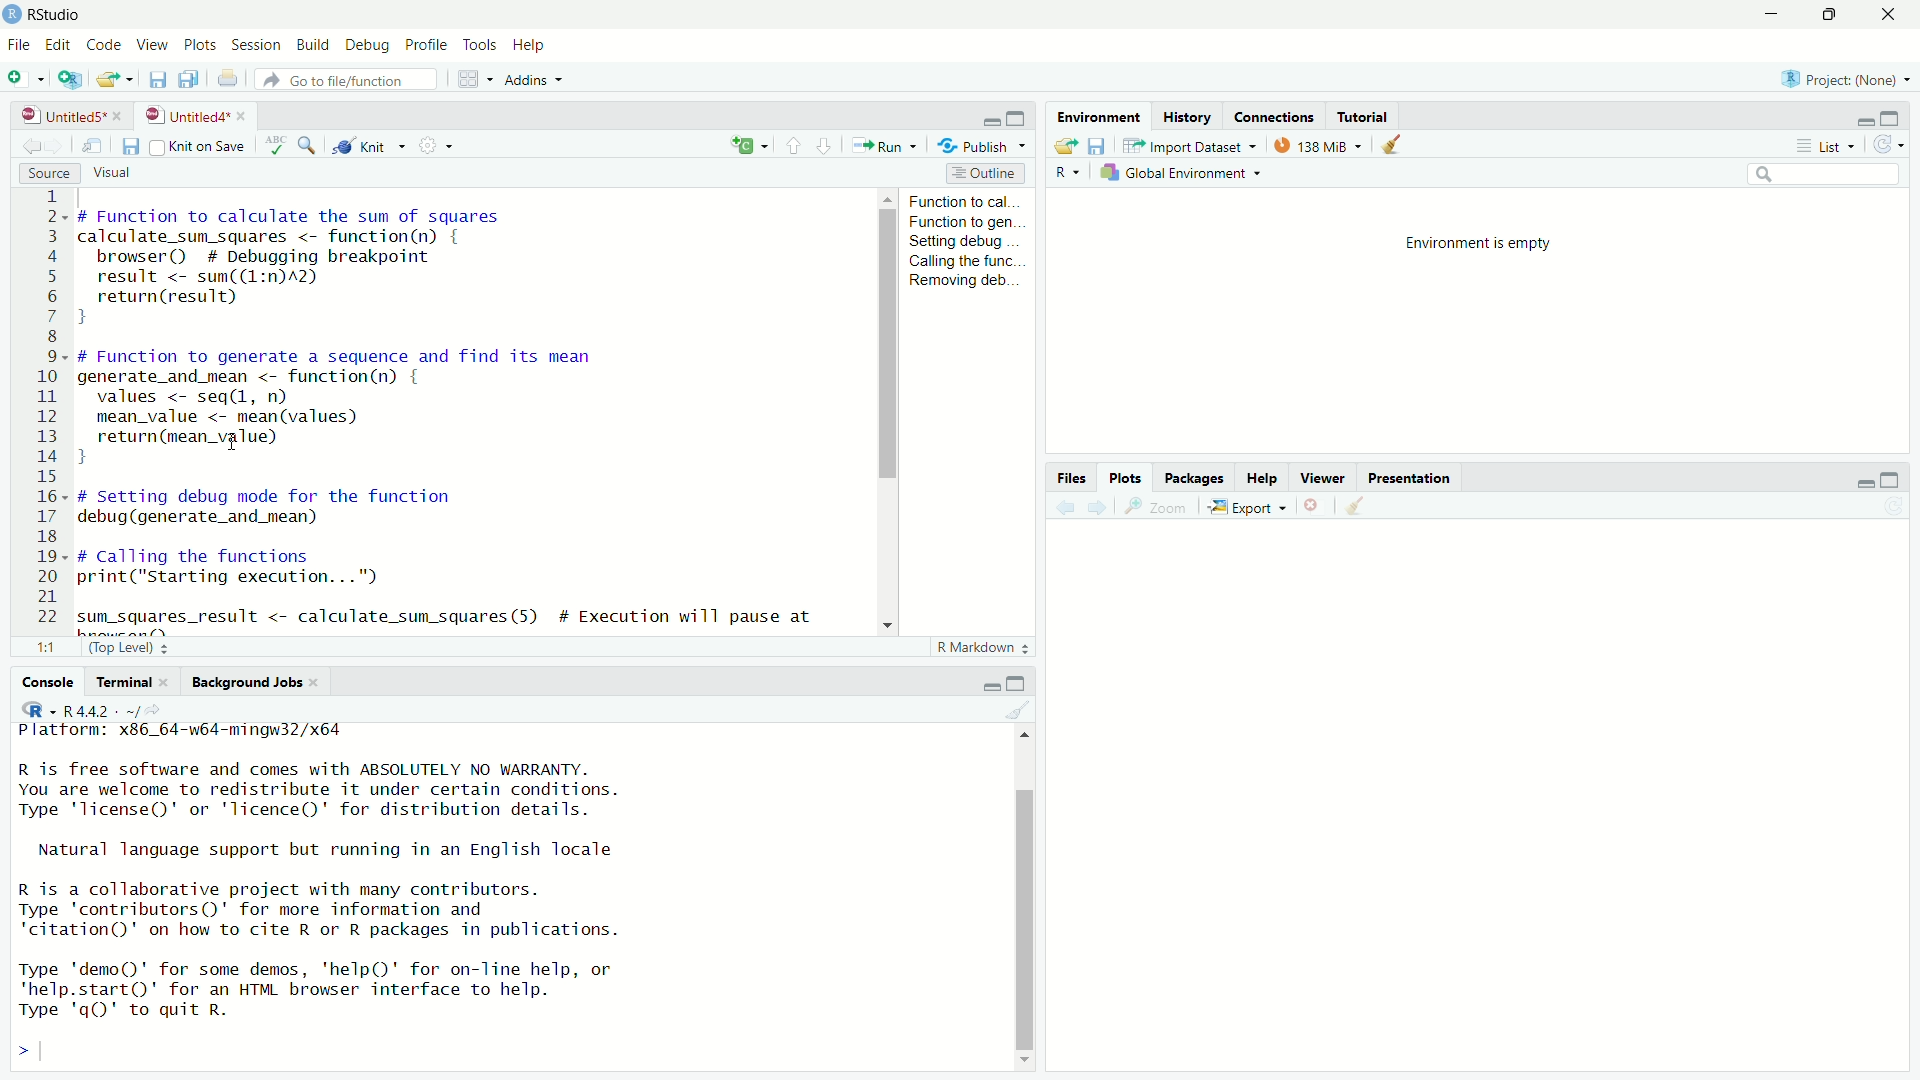  I want to click on R 4.4.2 . ~/, so click(101, 710).